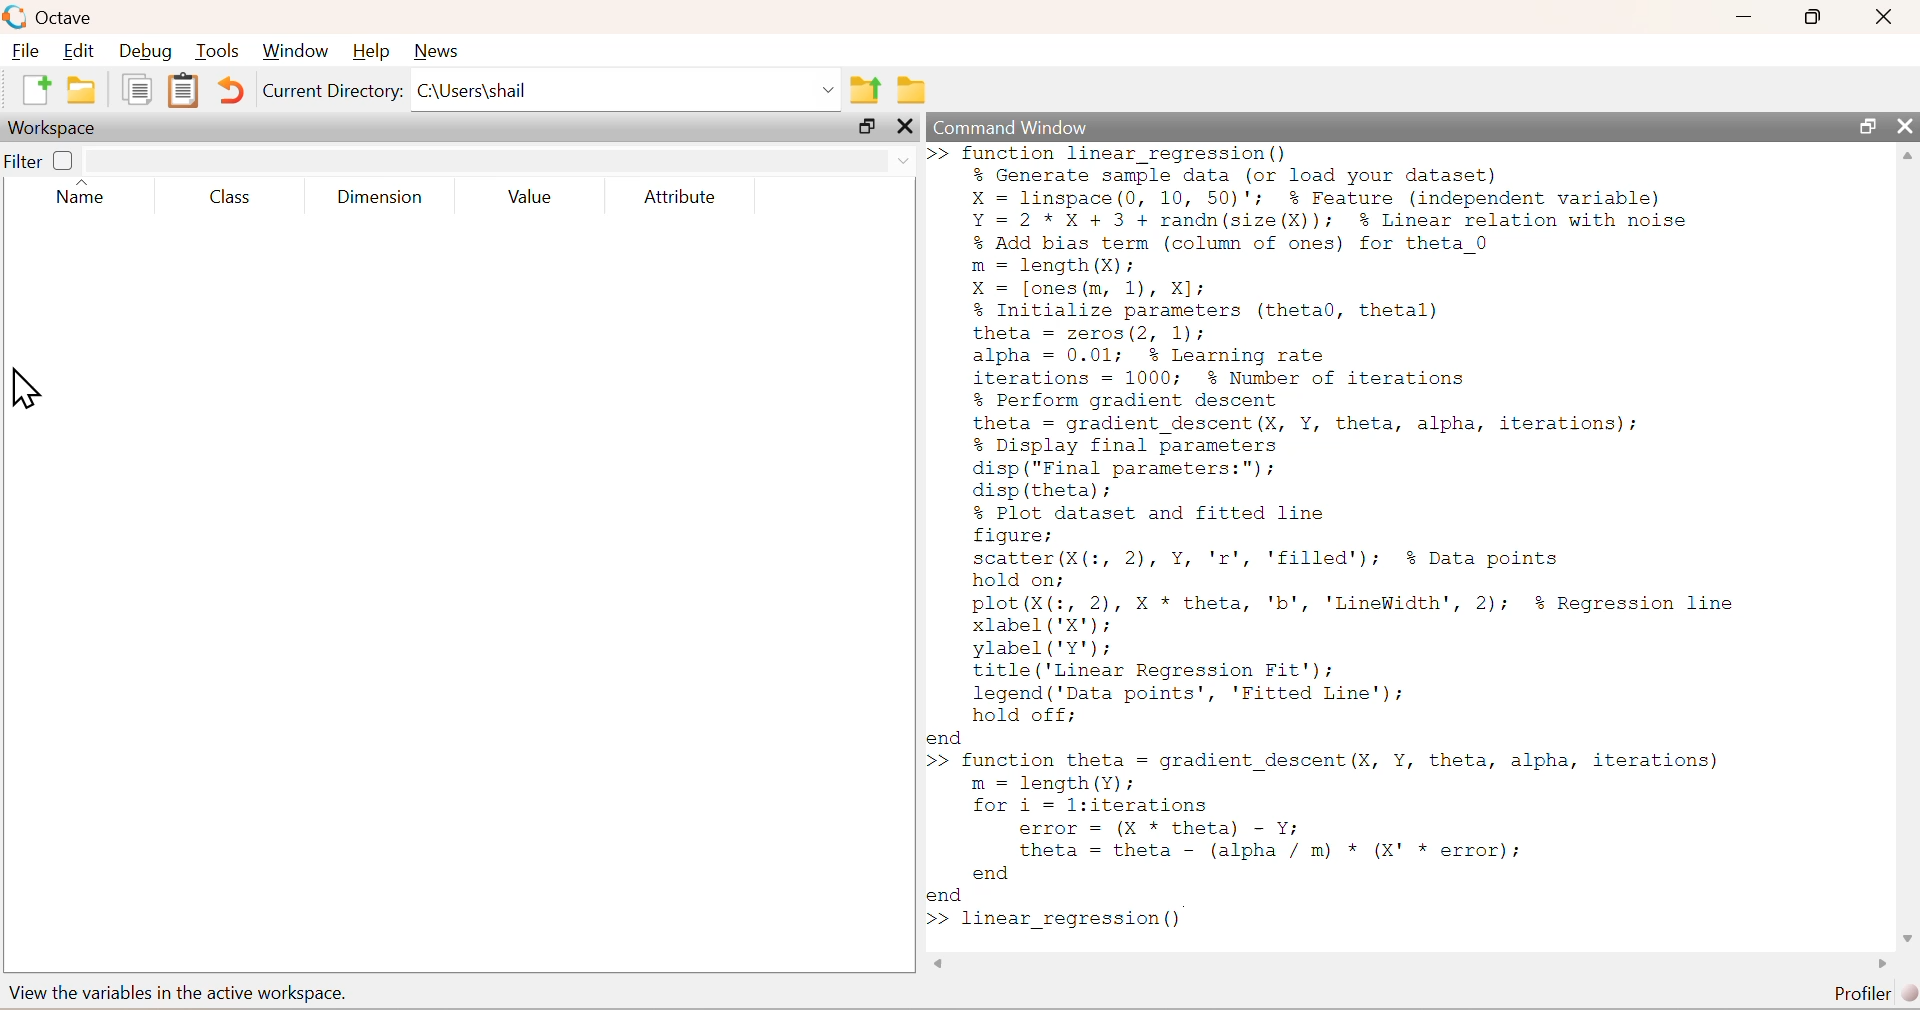 The image size is (1920, 1010). What do you see at coordinates (1882, 17) in the screenshot?
I see `close` at bounding box center [1882, 17].